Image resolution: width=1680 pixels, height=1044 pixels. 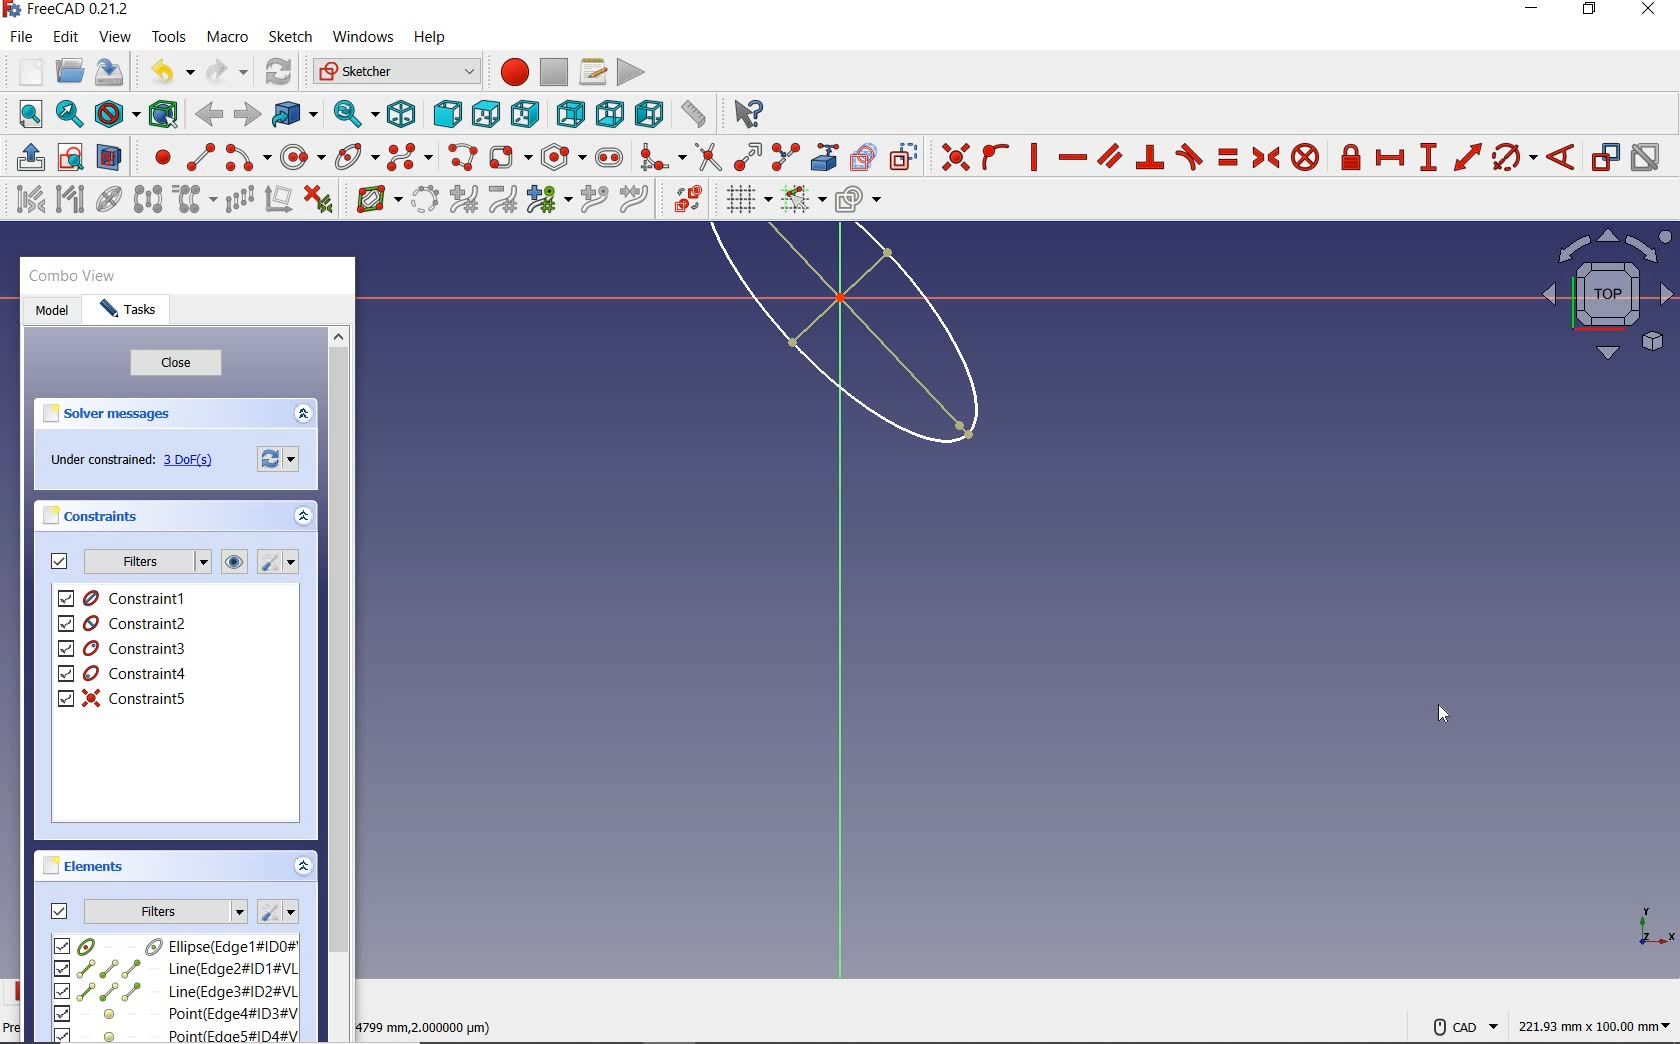 I want to click on what's this?, so click(x=745, y=110).